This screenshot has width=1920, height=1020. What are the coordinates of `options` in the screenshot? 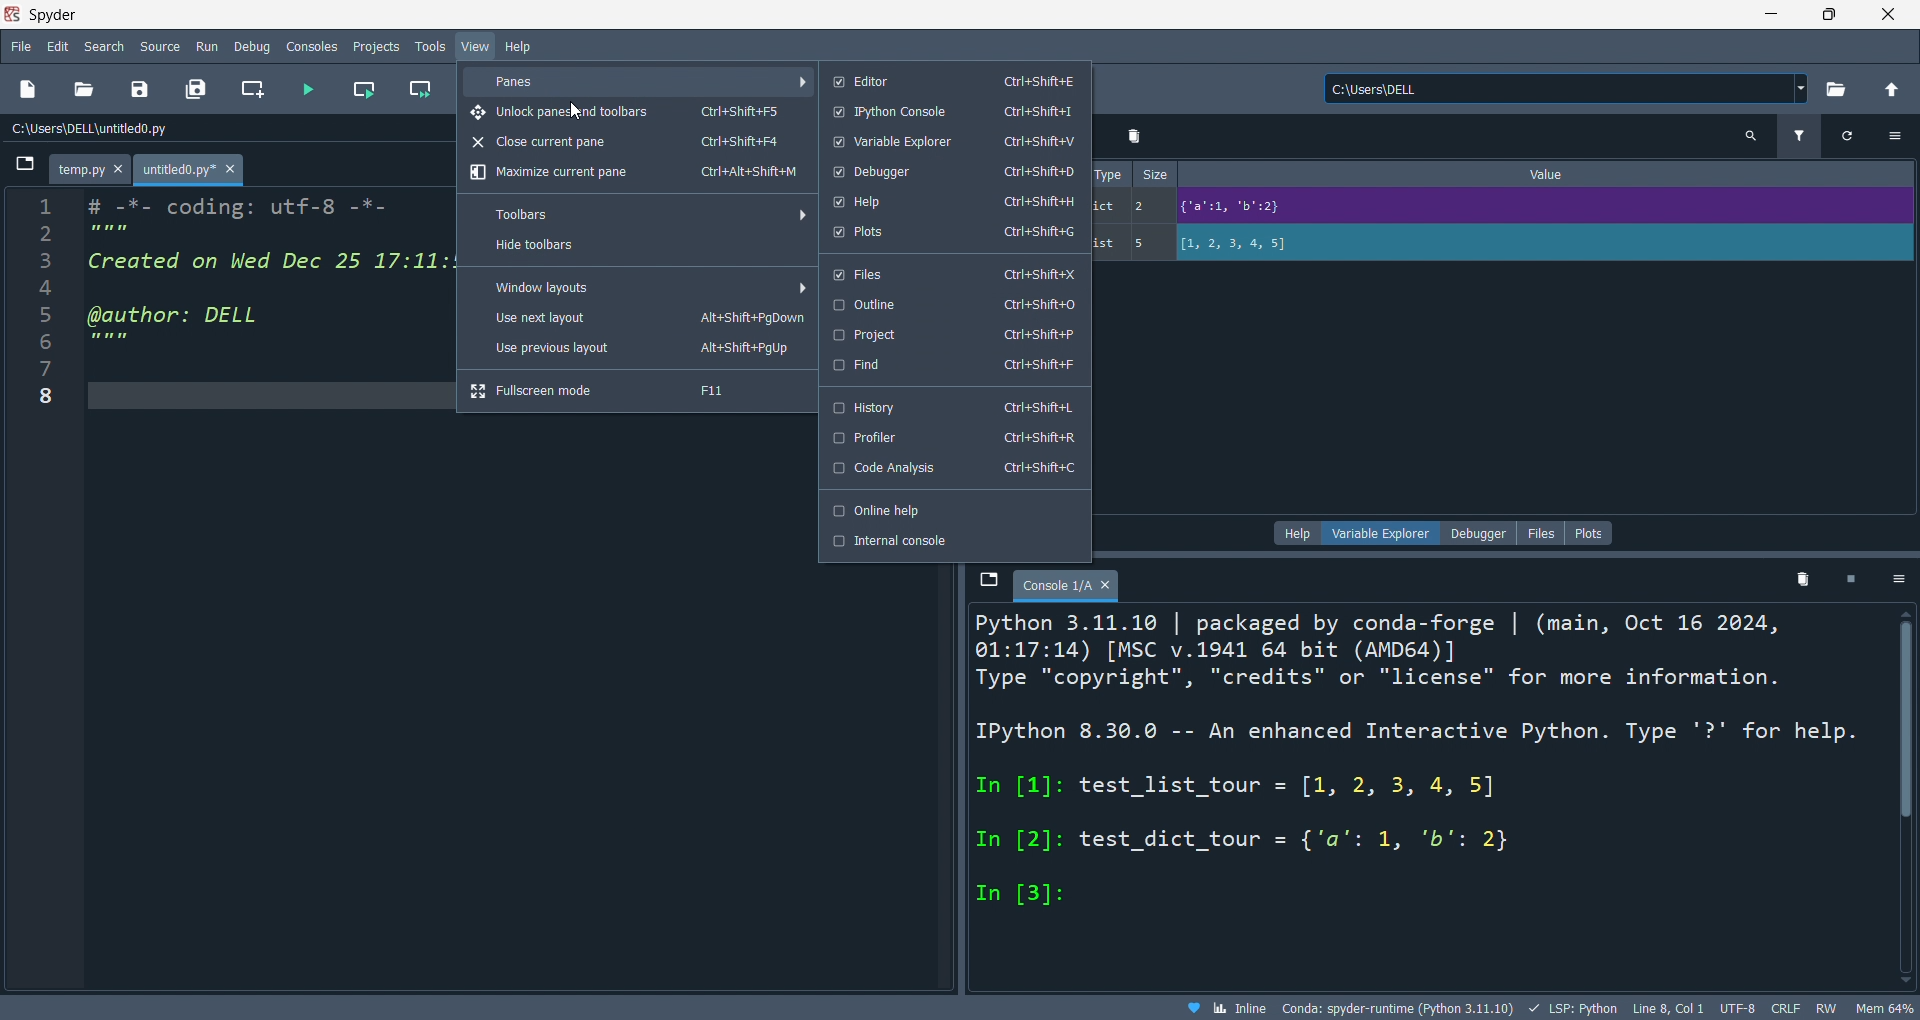 It's located at (1900, 581).